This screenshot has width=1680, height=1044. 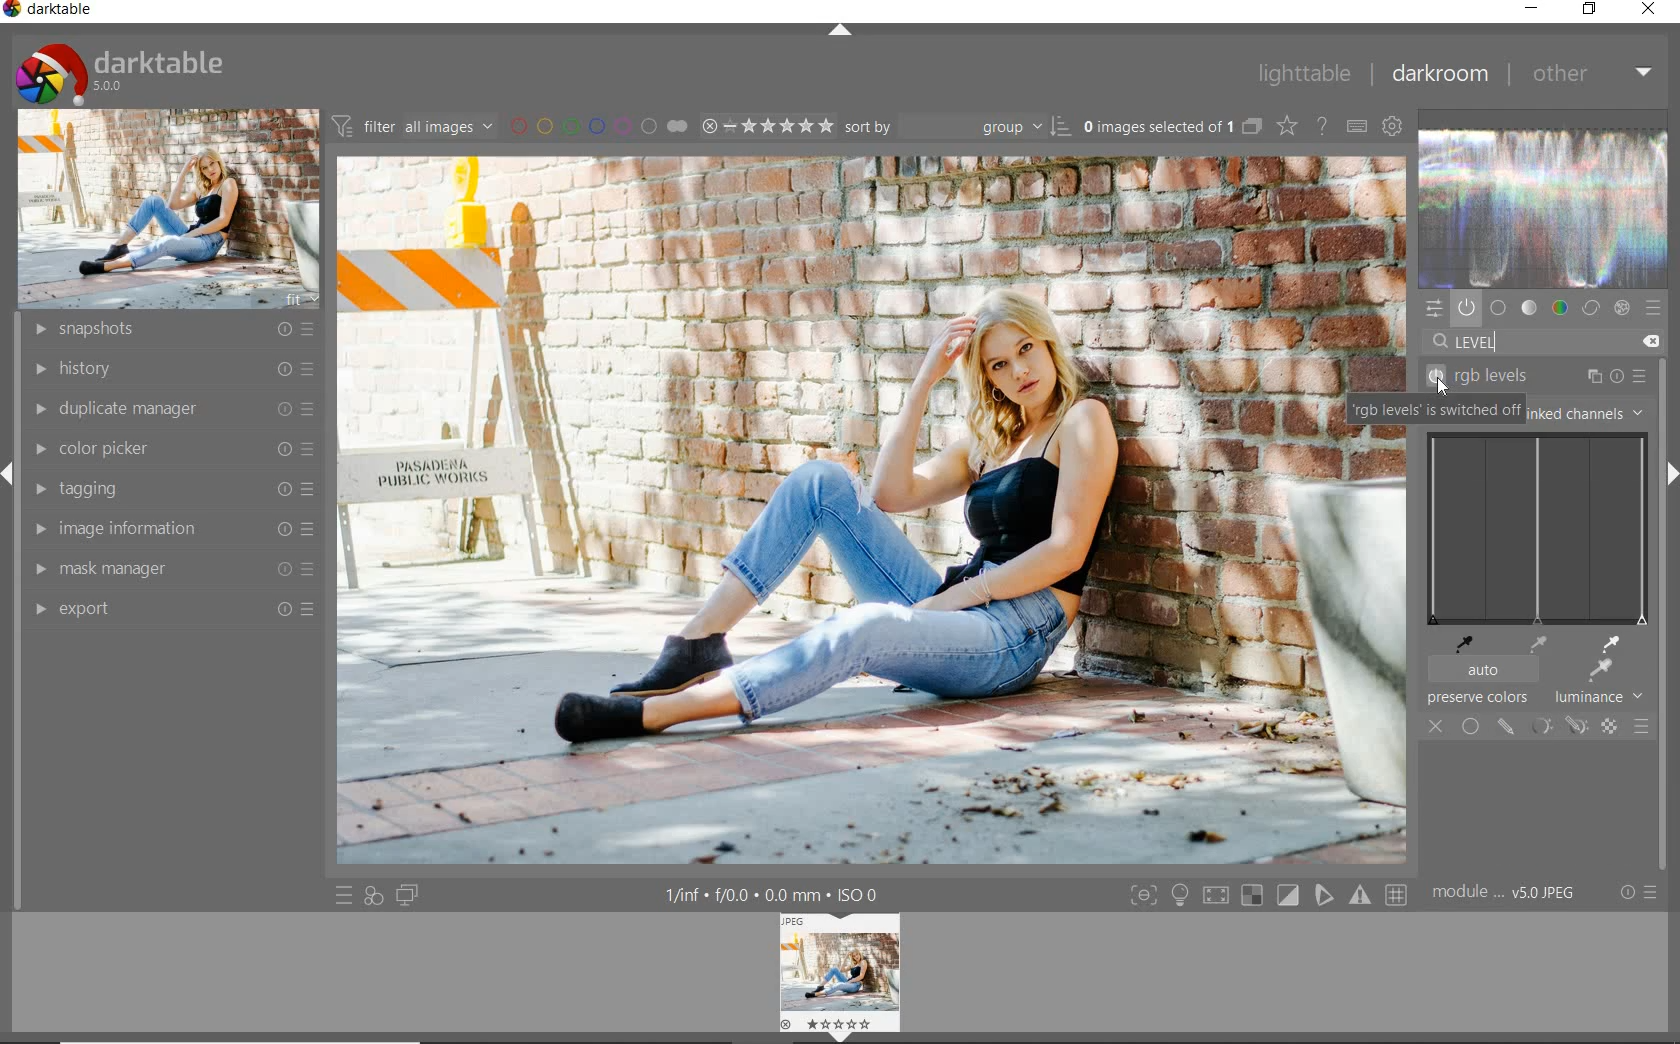 What do you see at coordinates (1311, 73) in the screenshot?
I see `lighttable` at bounding box center [1311, 73].